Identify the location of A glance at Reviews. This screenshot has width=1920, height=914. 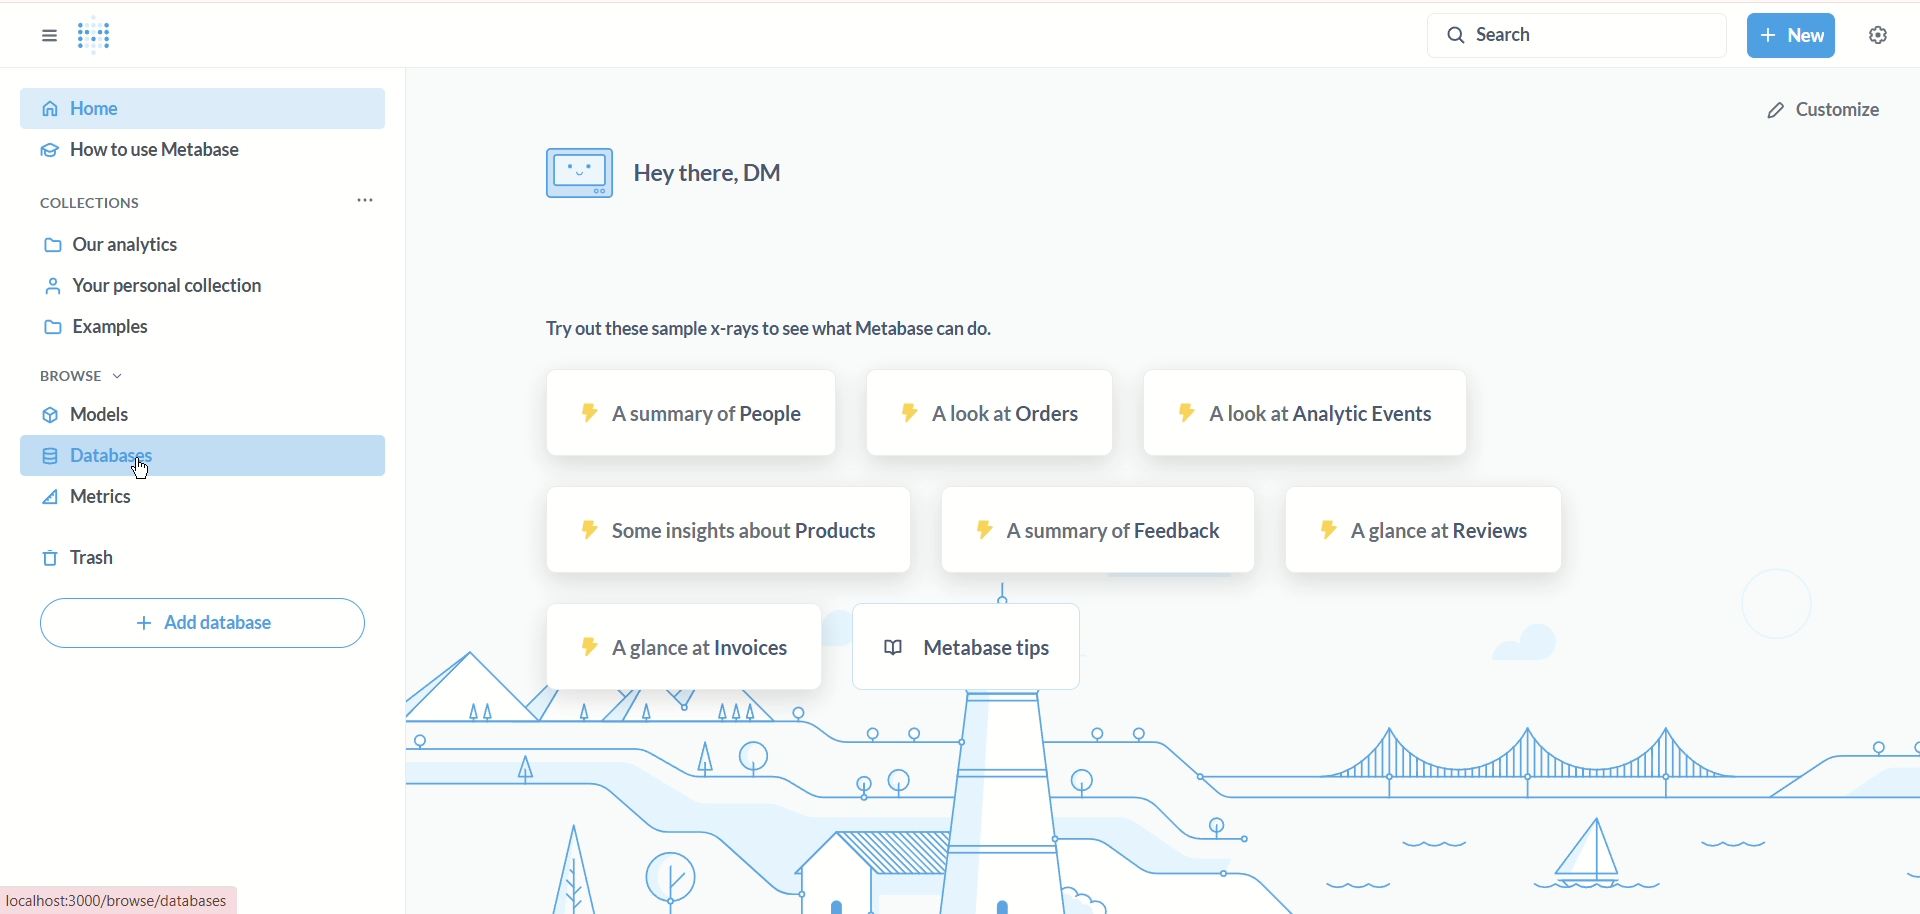
(1426, 531).